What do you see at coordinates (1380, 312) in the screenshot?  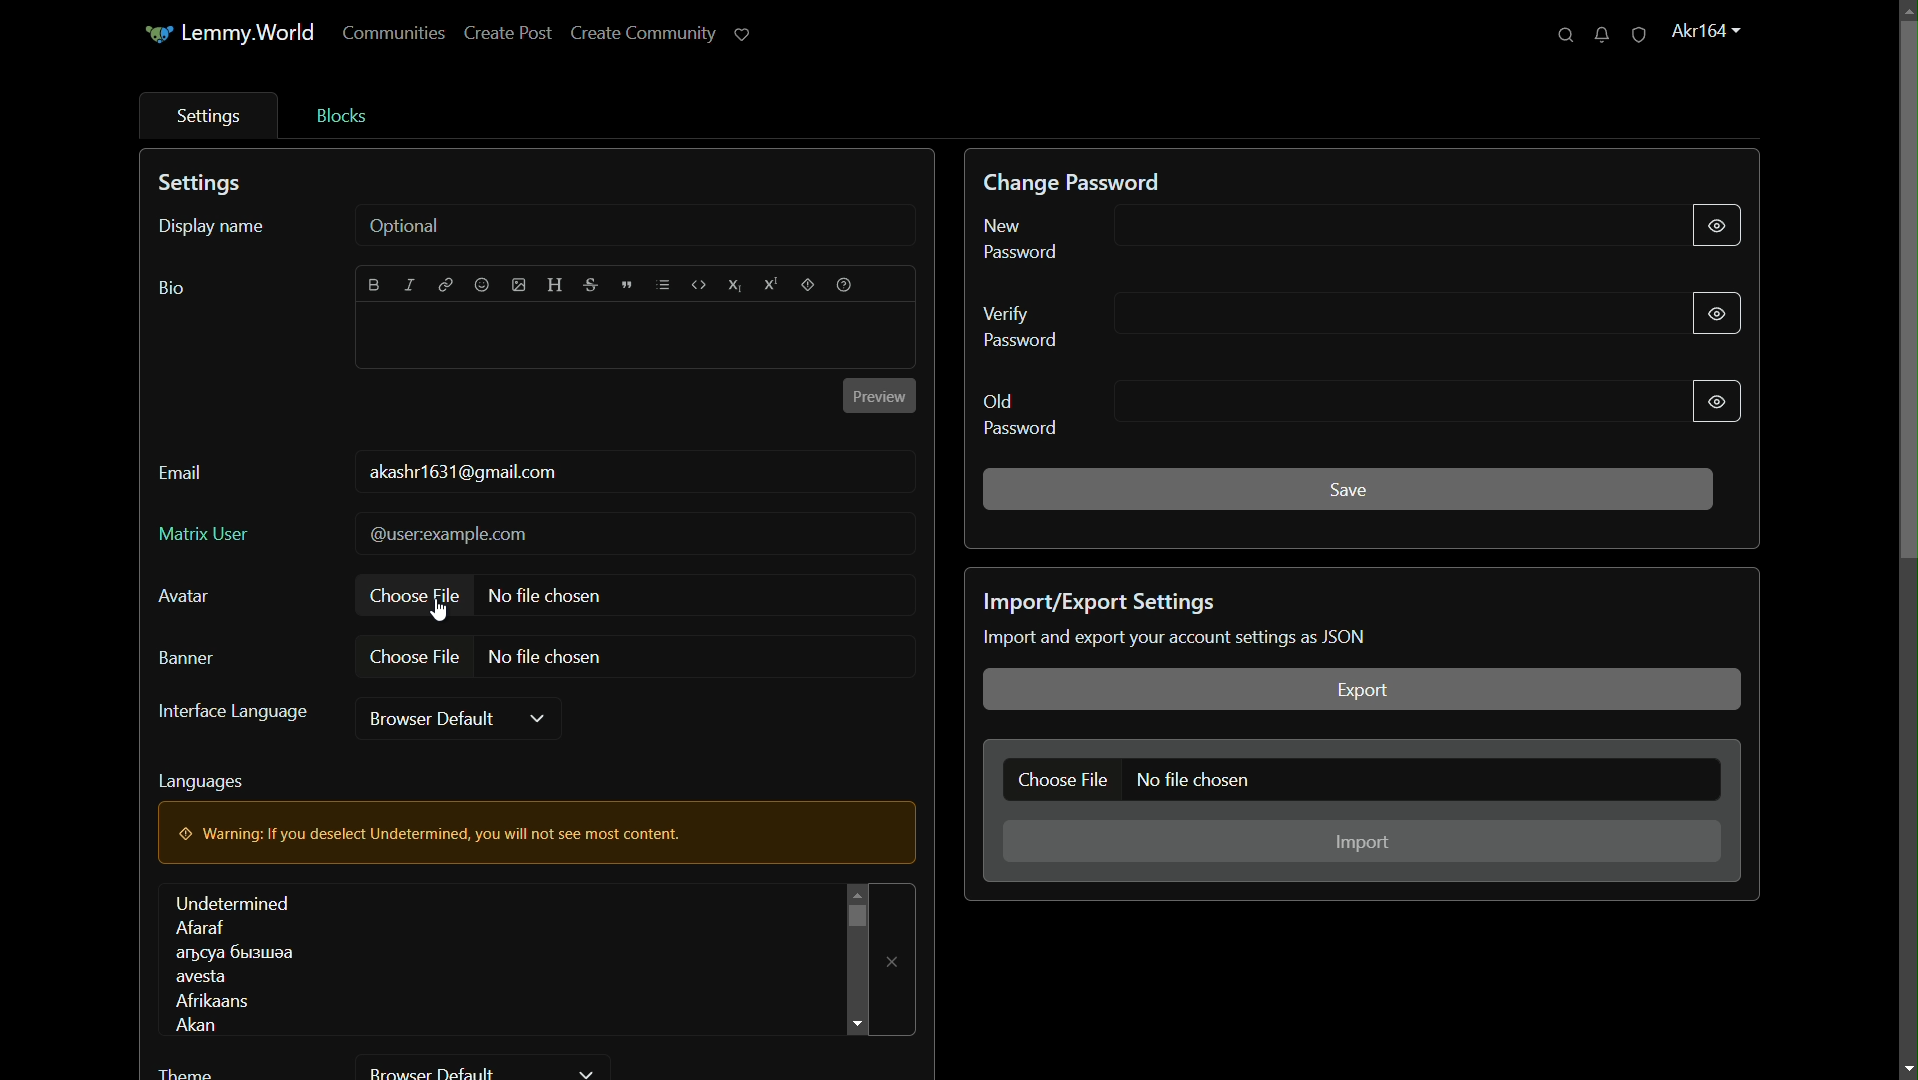 I see `verify password input bar` at bounding box center [1380, 312].